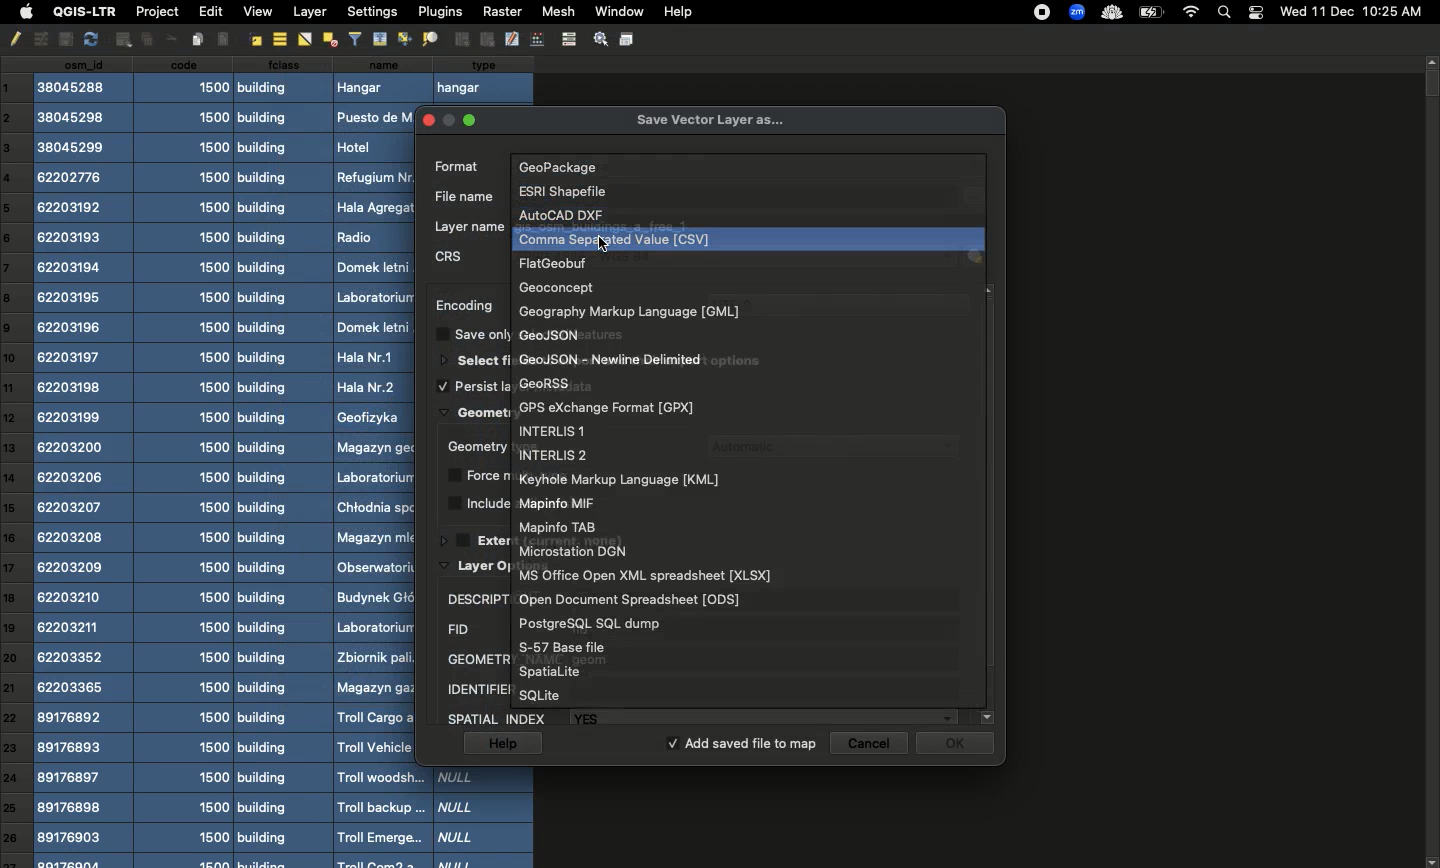 The image size is (1440, 868). Describe the element at coordinates (566, 187) in the screenshot. I see `Format` at that location.